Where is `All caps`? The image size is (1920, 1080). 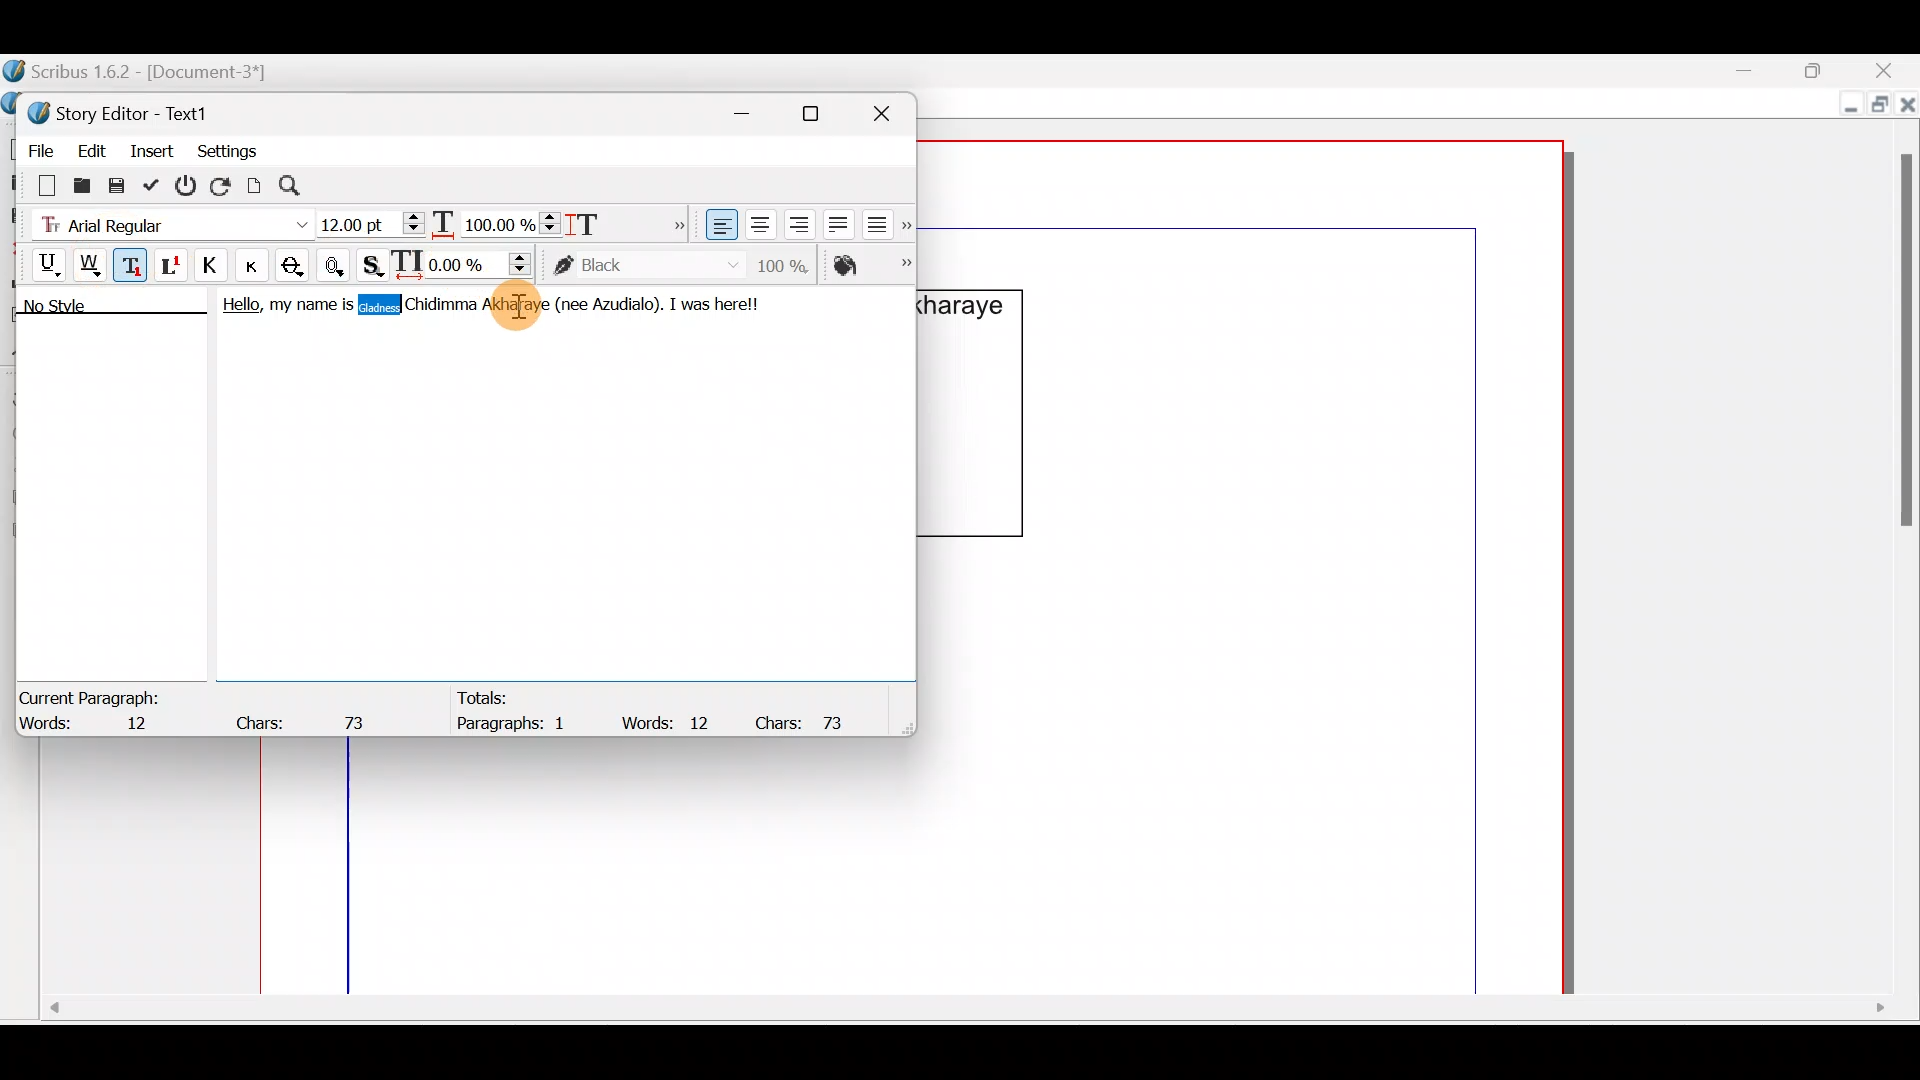 All caps is located at coordinates (215, 268).